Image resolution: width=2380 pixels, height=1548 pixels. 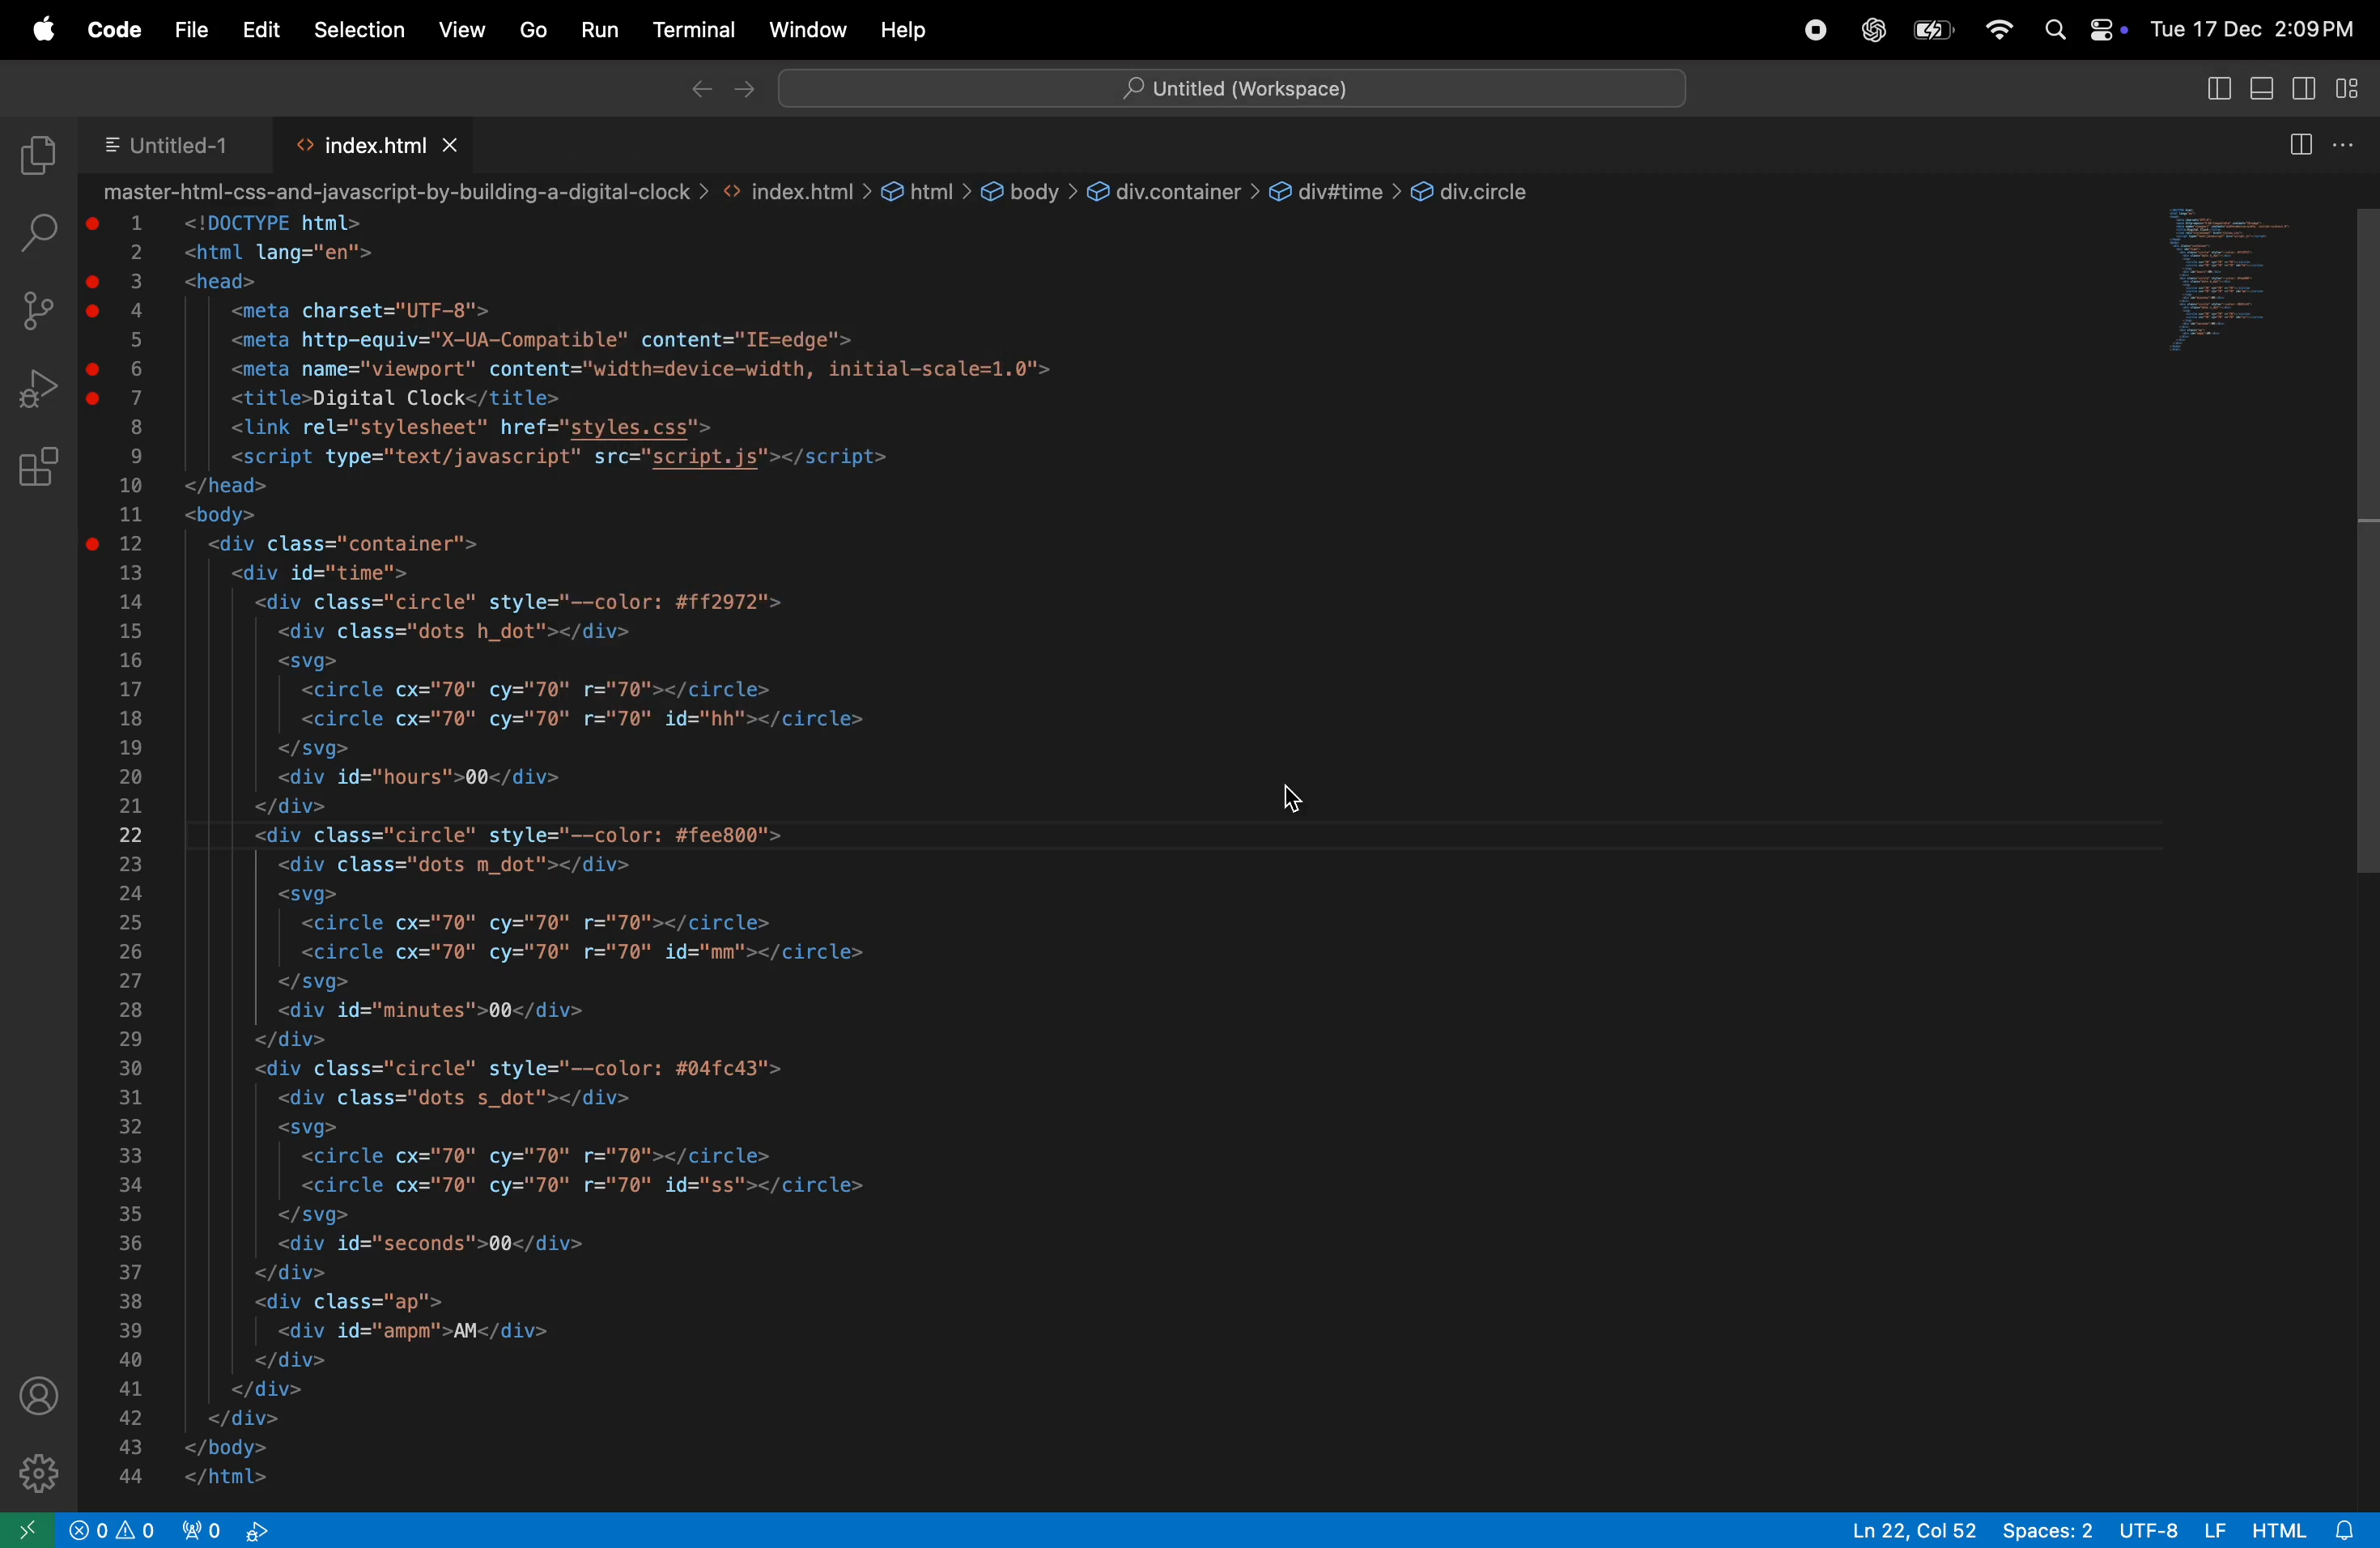 I want to click on line numbers, so click(x=134, y=850).